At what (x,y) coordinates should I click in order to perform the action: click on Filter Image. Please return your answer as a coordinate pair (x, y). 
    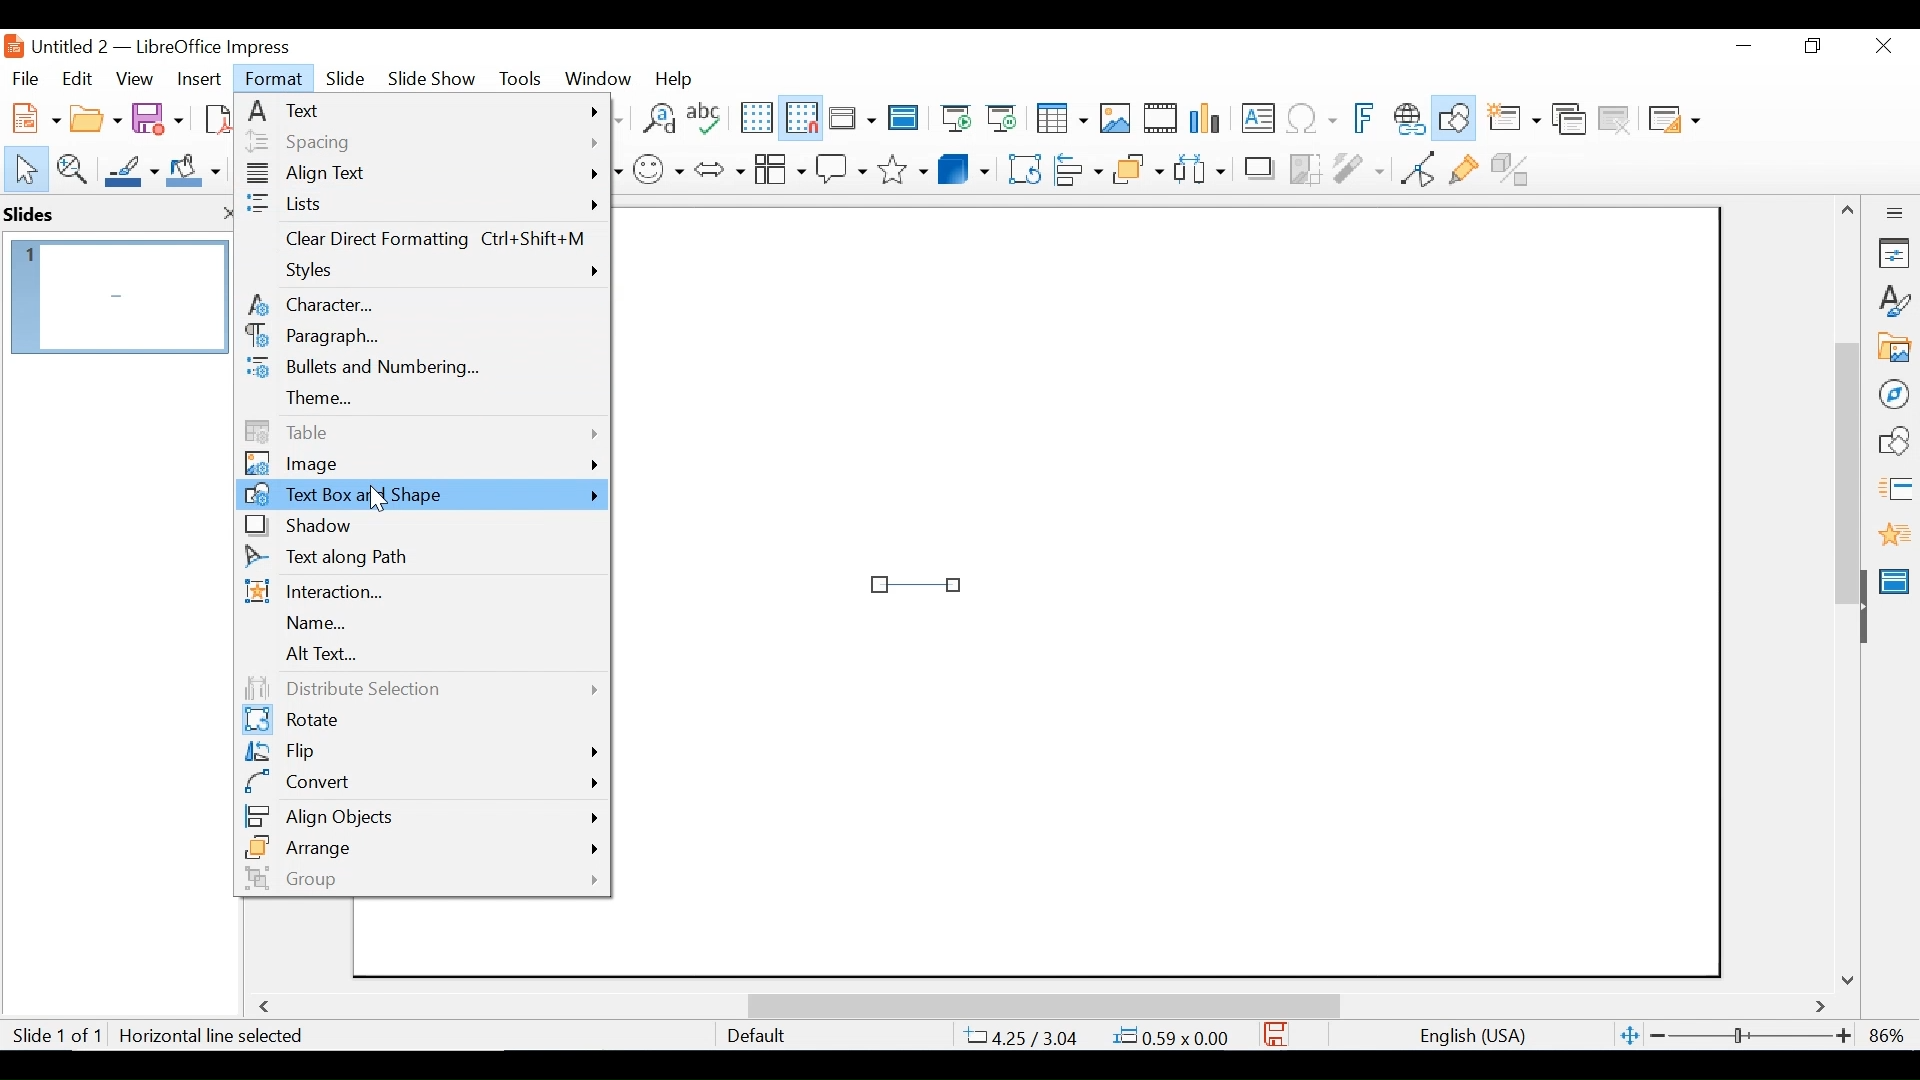
    Looking at the image, I should click on (1358, 167).